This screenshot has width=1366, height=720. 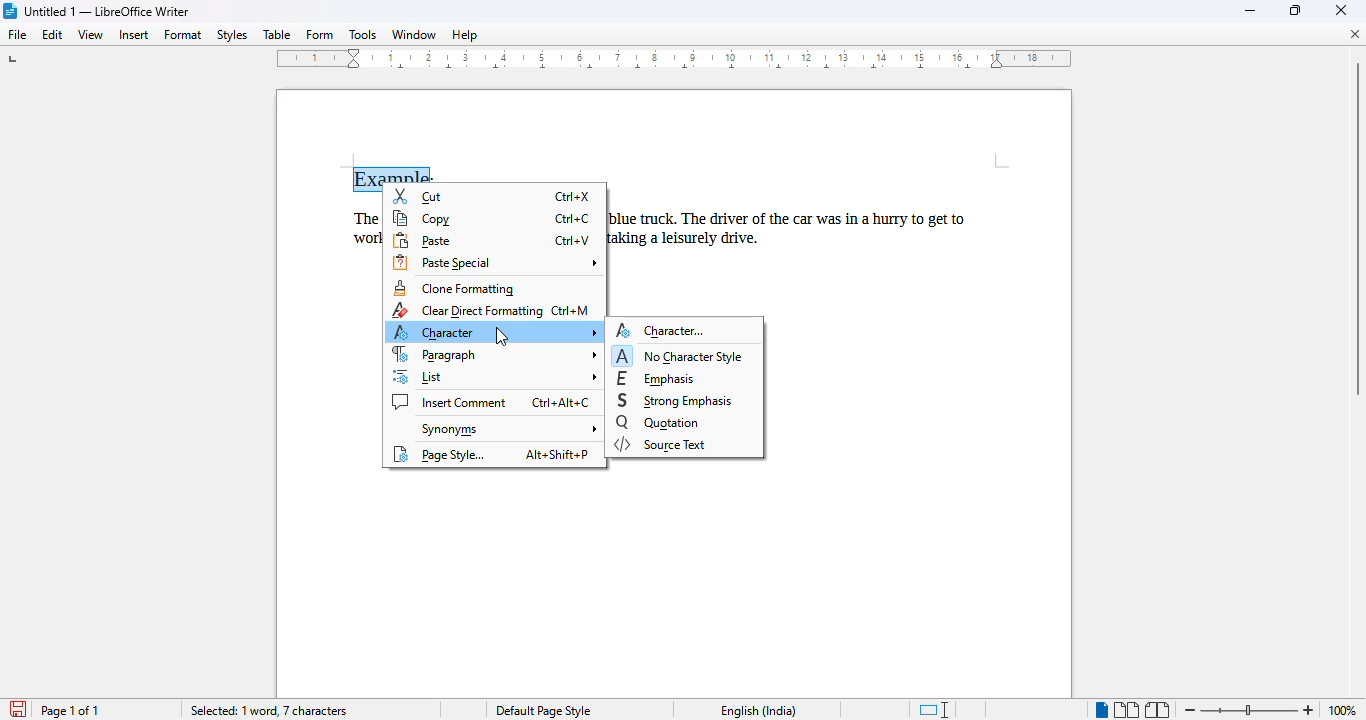 What do you see at coordinates (657, 422) in the screenshot?
I see `quotation` at bounding box center [657, 422].